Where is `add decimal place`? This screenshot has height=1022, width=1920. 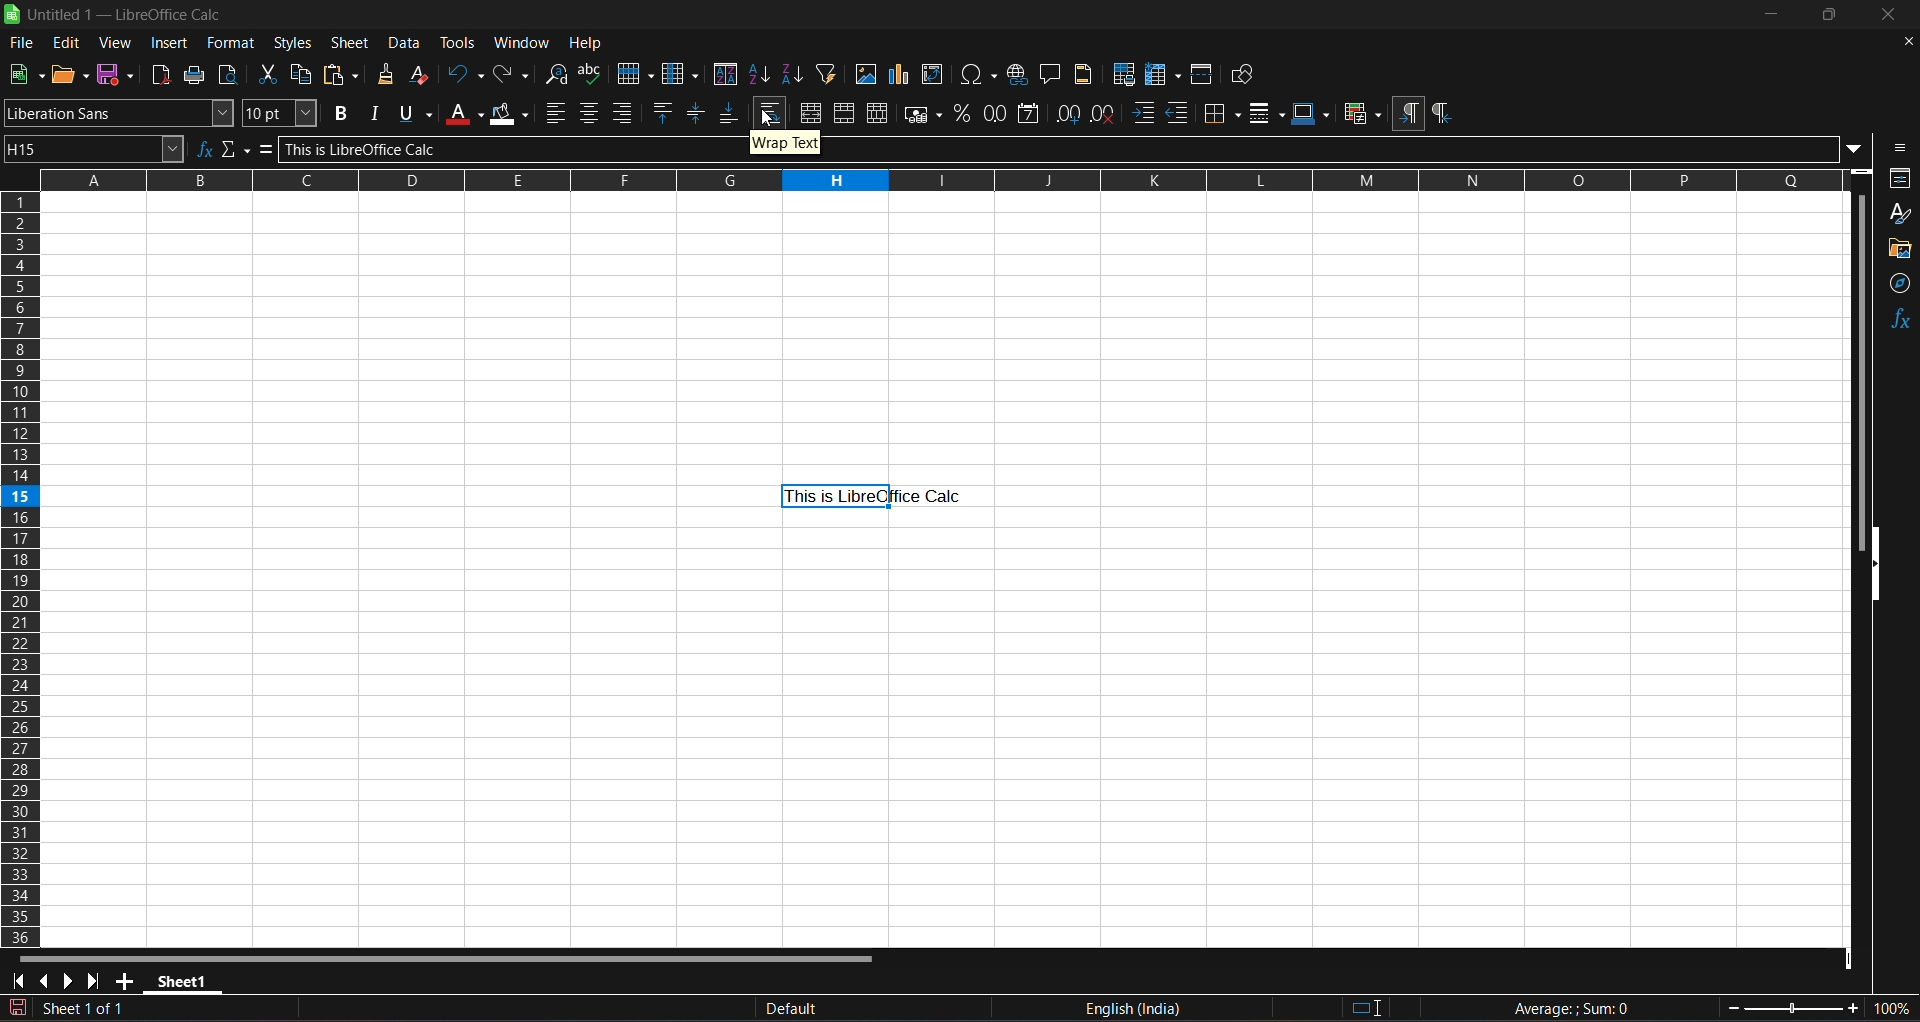
add decimal place is located at coordinates (1068, 114).